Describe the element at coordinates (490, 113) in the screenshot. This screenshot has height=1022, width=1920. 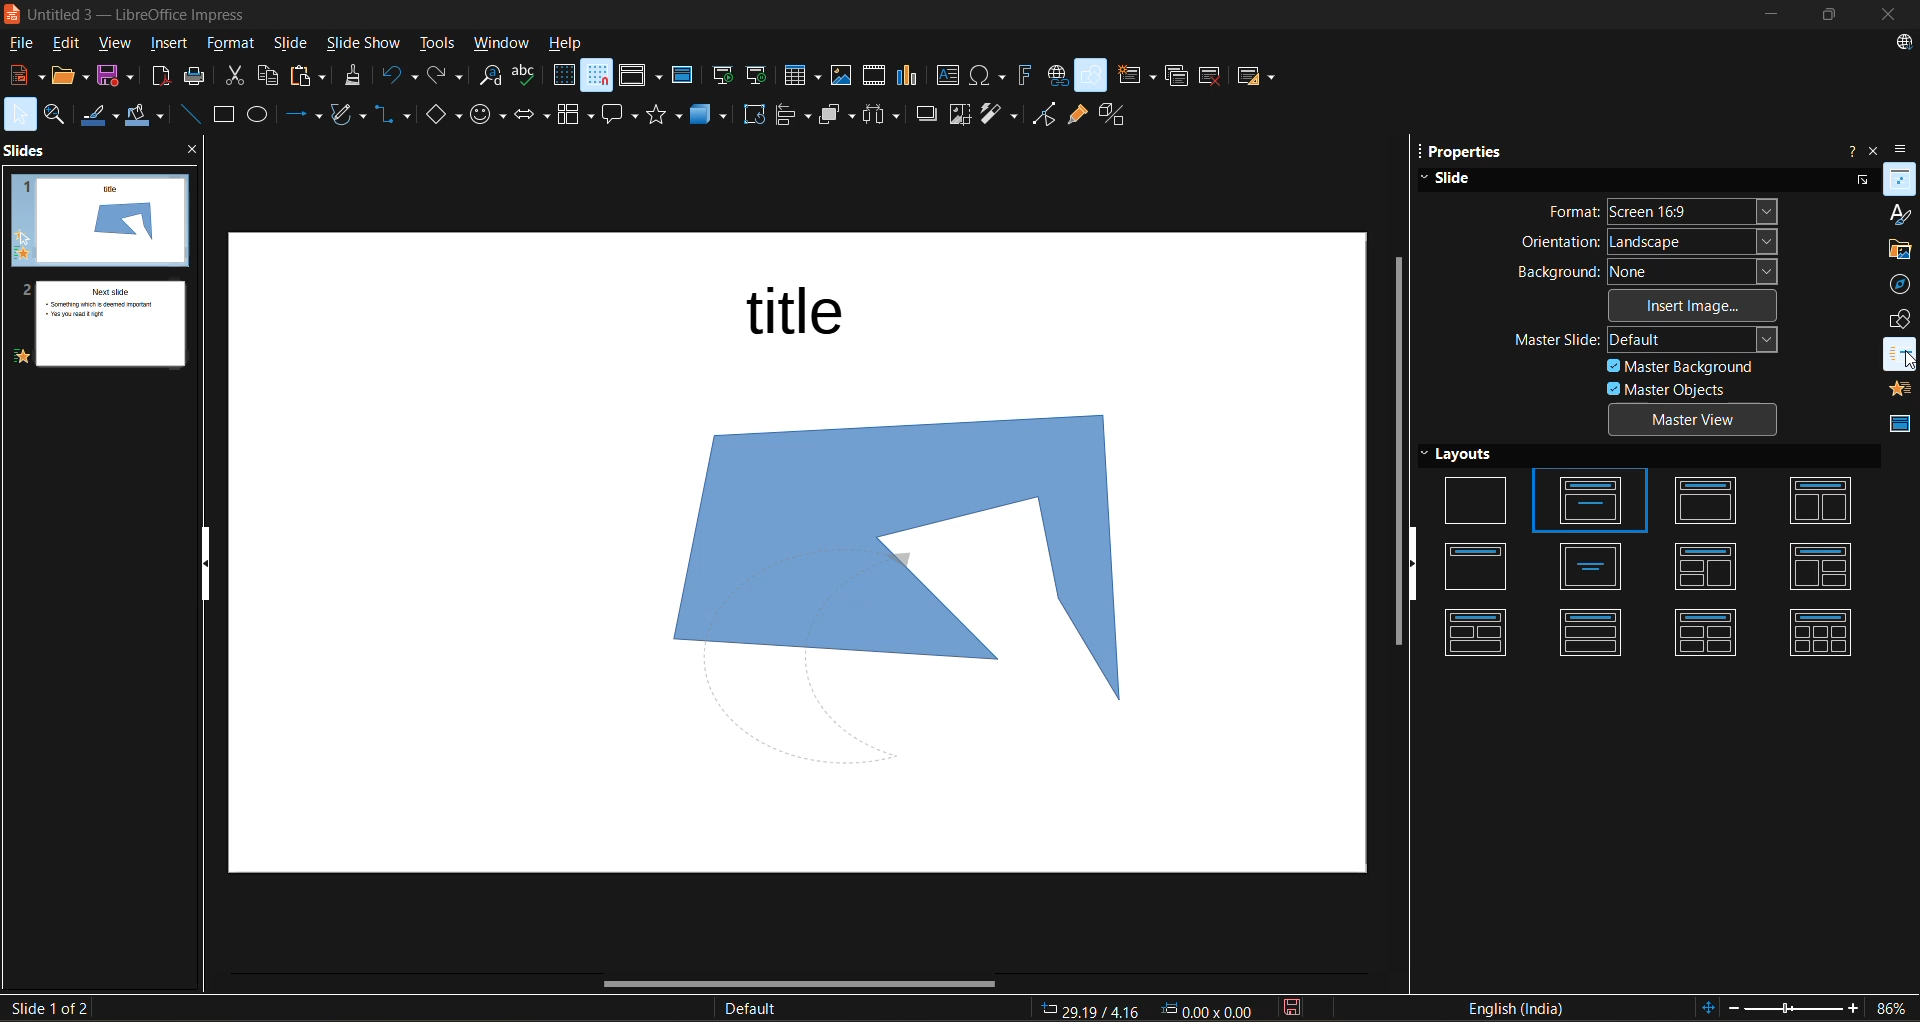
I see `symbol shapes` at that location.